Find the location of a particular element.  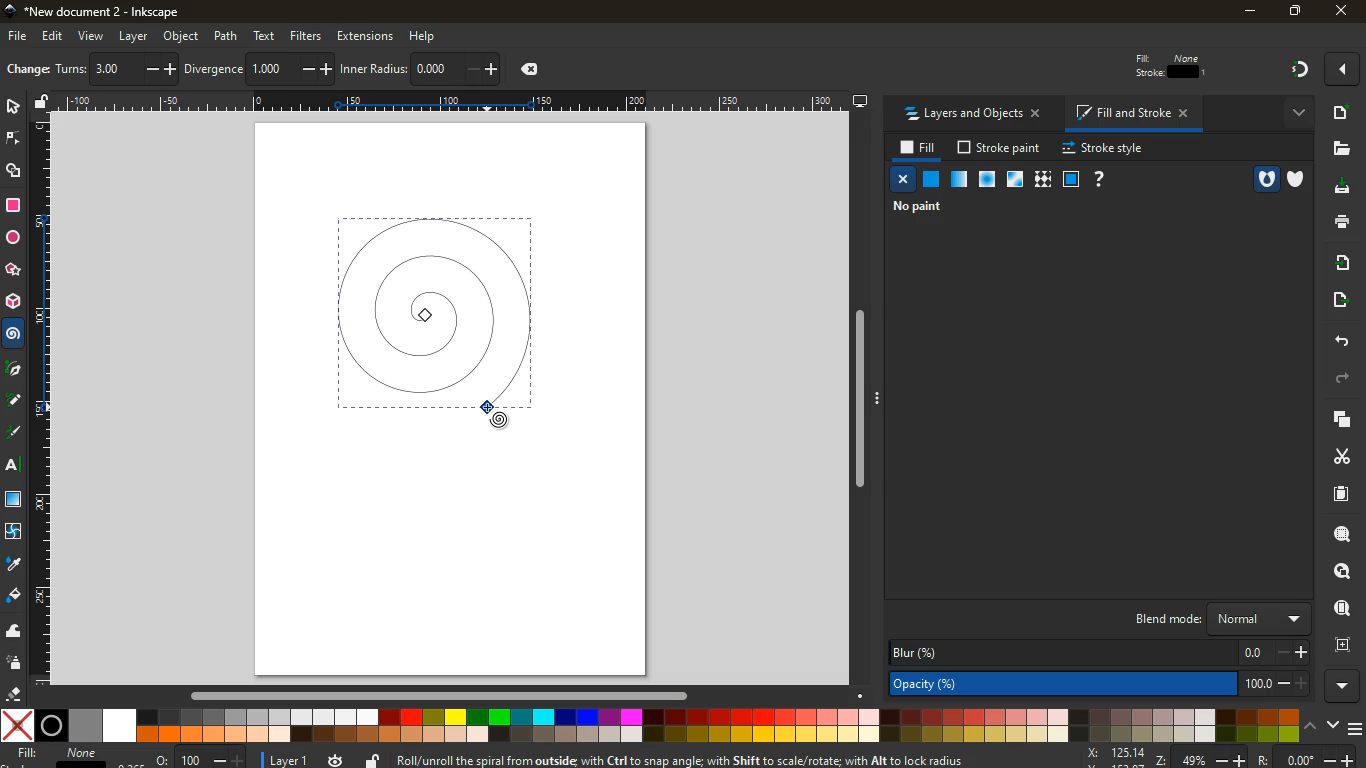

opacity is located at coordinates (959, 180).